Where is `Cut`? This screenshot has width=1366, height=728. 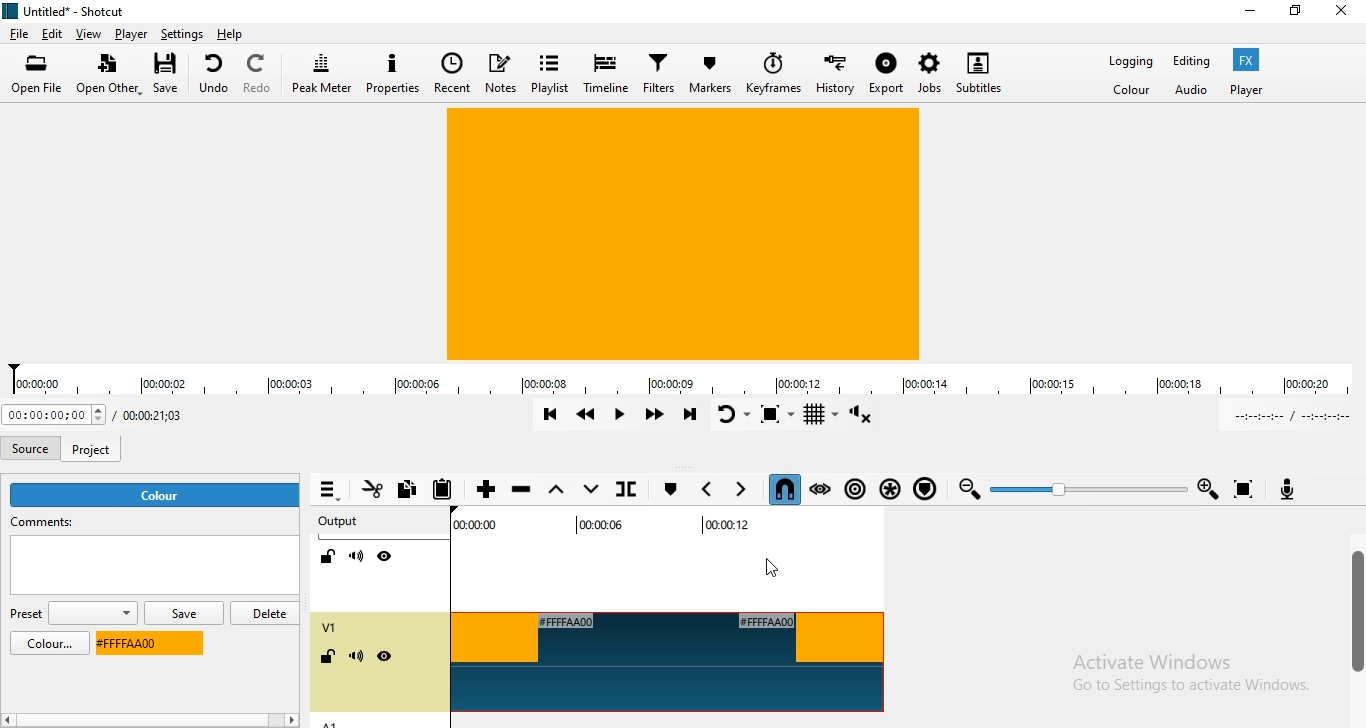 Cut is located at coordinates (371, 492).